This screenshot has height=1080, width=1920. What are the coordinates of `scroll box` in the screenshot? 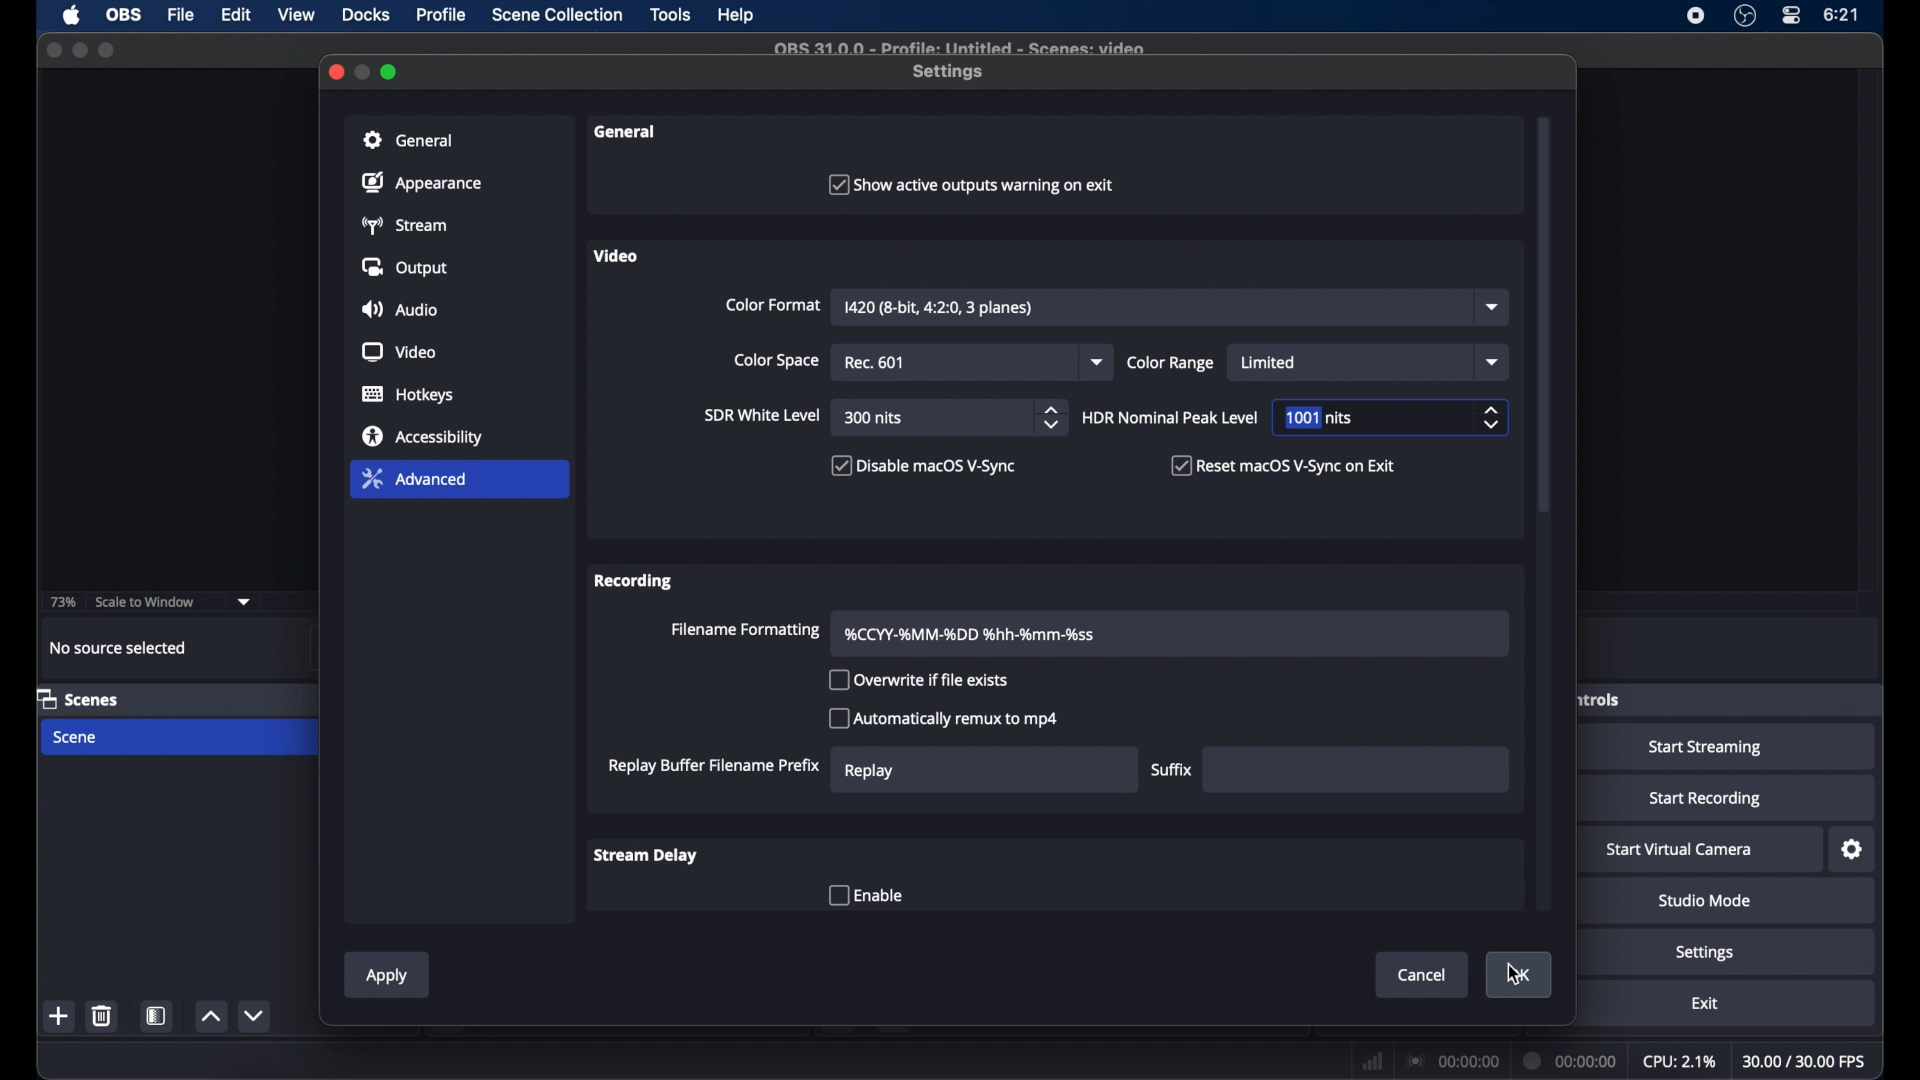 It's located at (1544, 316).